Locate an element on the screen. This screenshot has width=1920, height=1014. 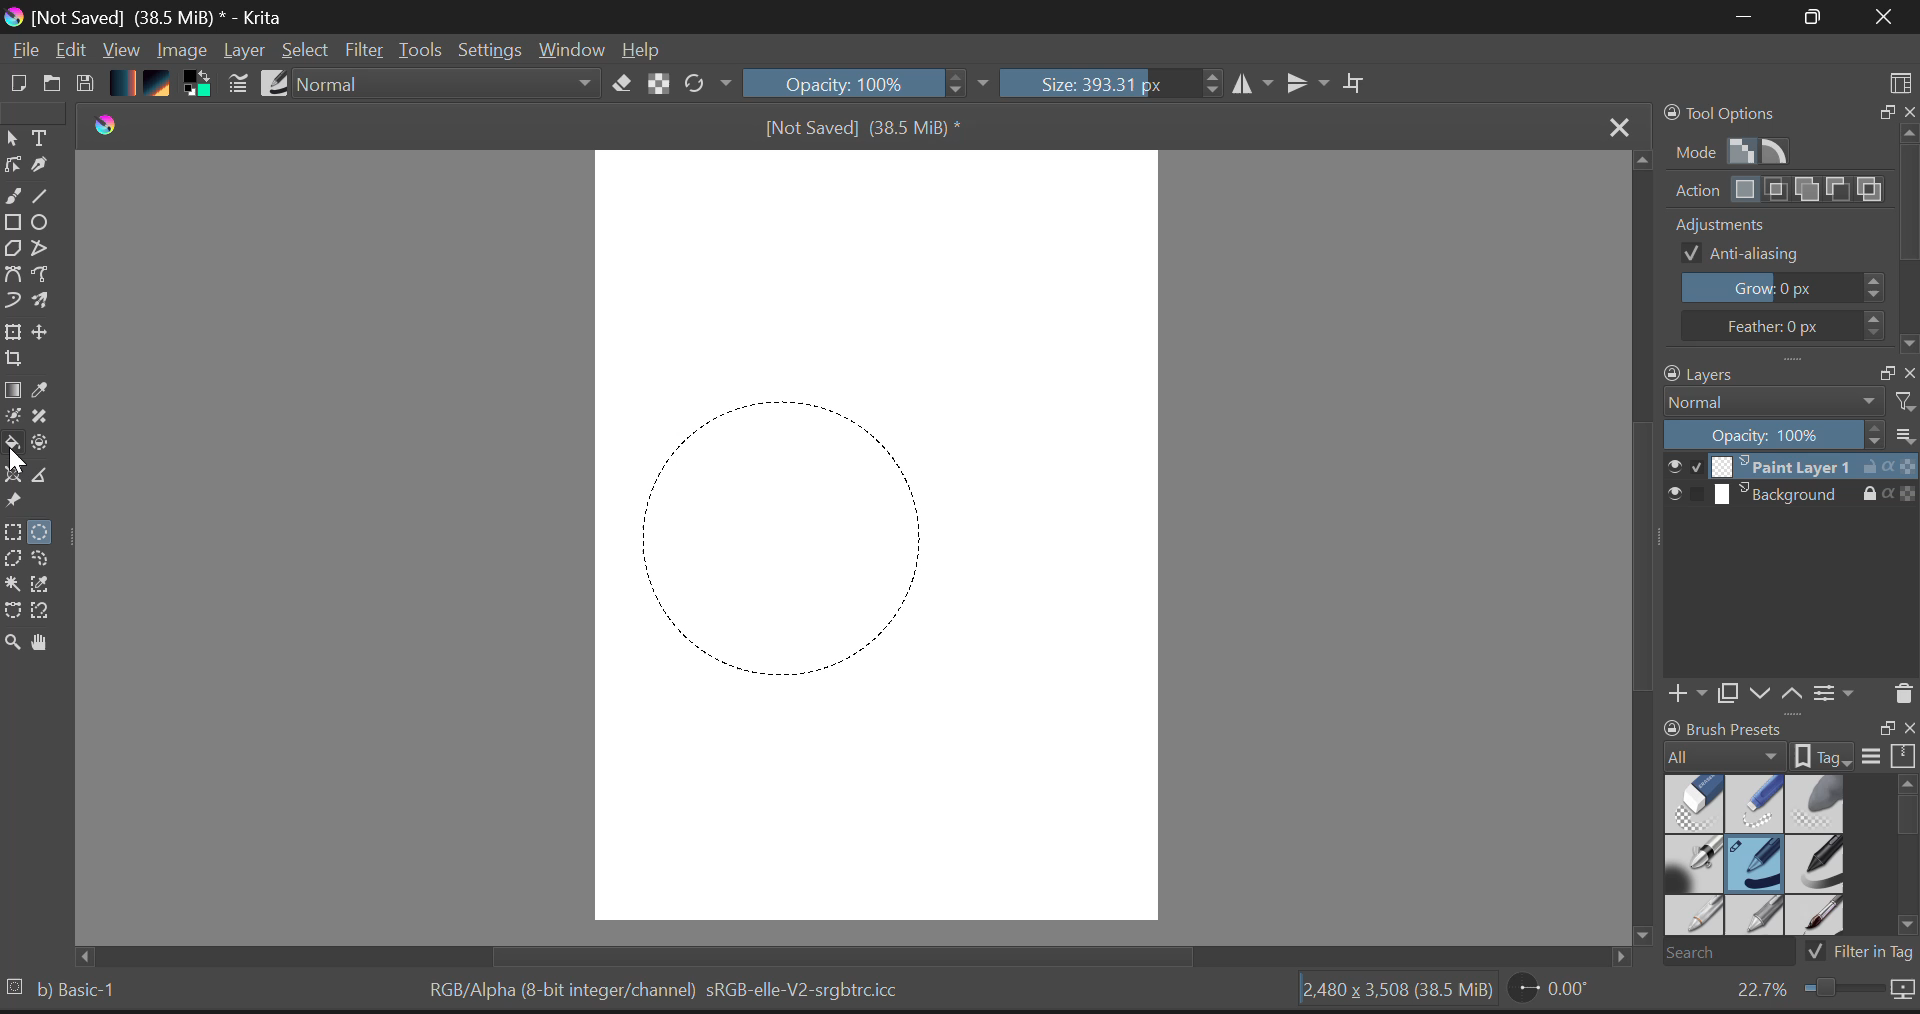
freehand curve is located at coordinates (16, 198).